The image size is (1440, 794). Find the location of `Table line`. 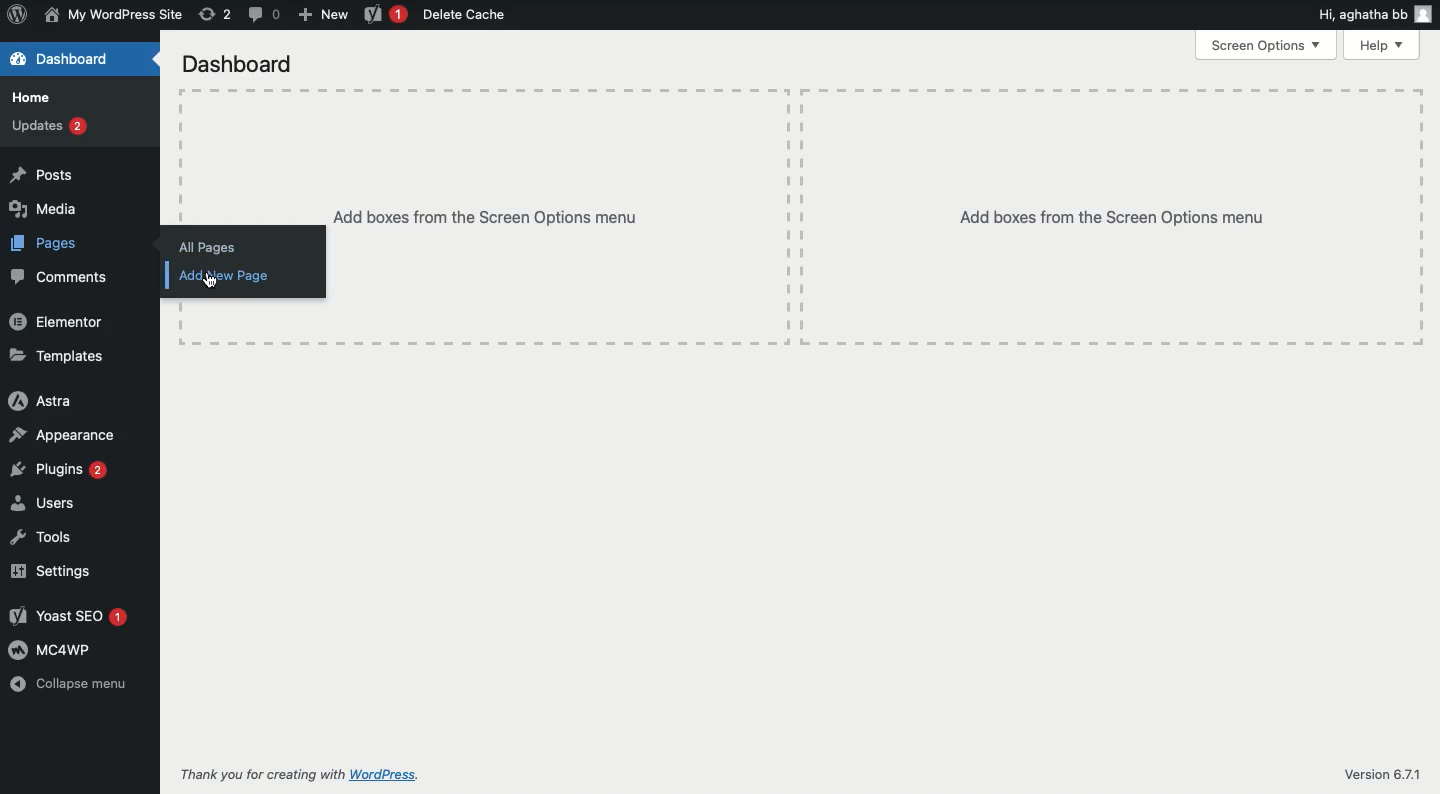

Table line is located at coordinates (183, 162).